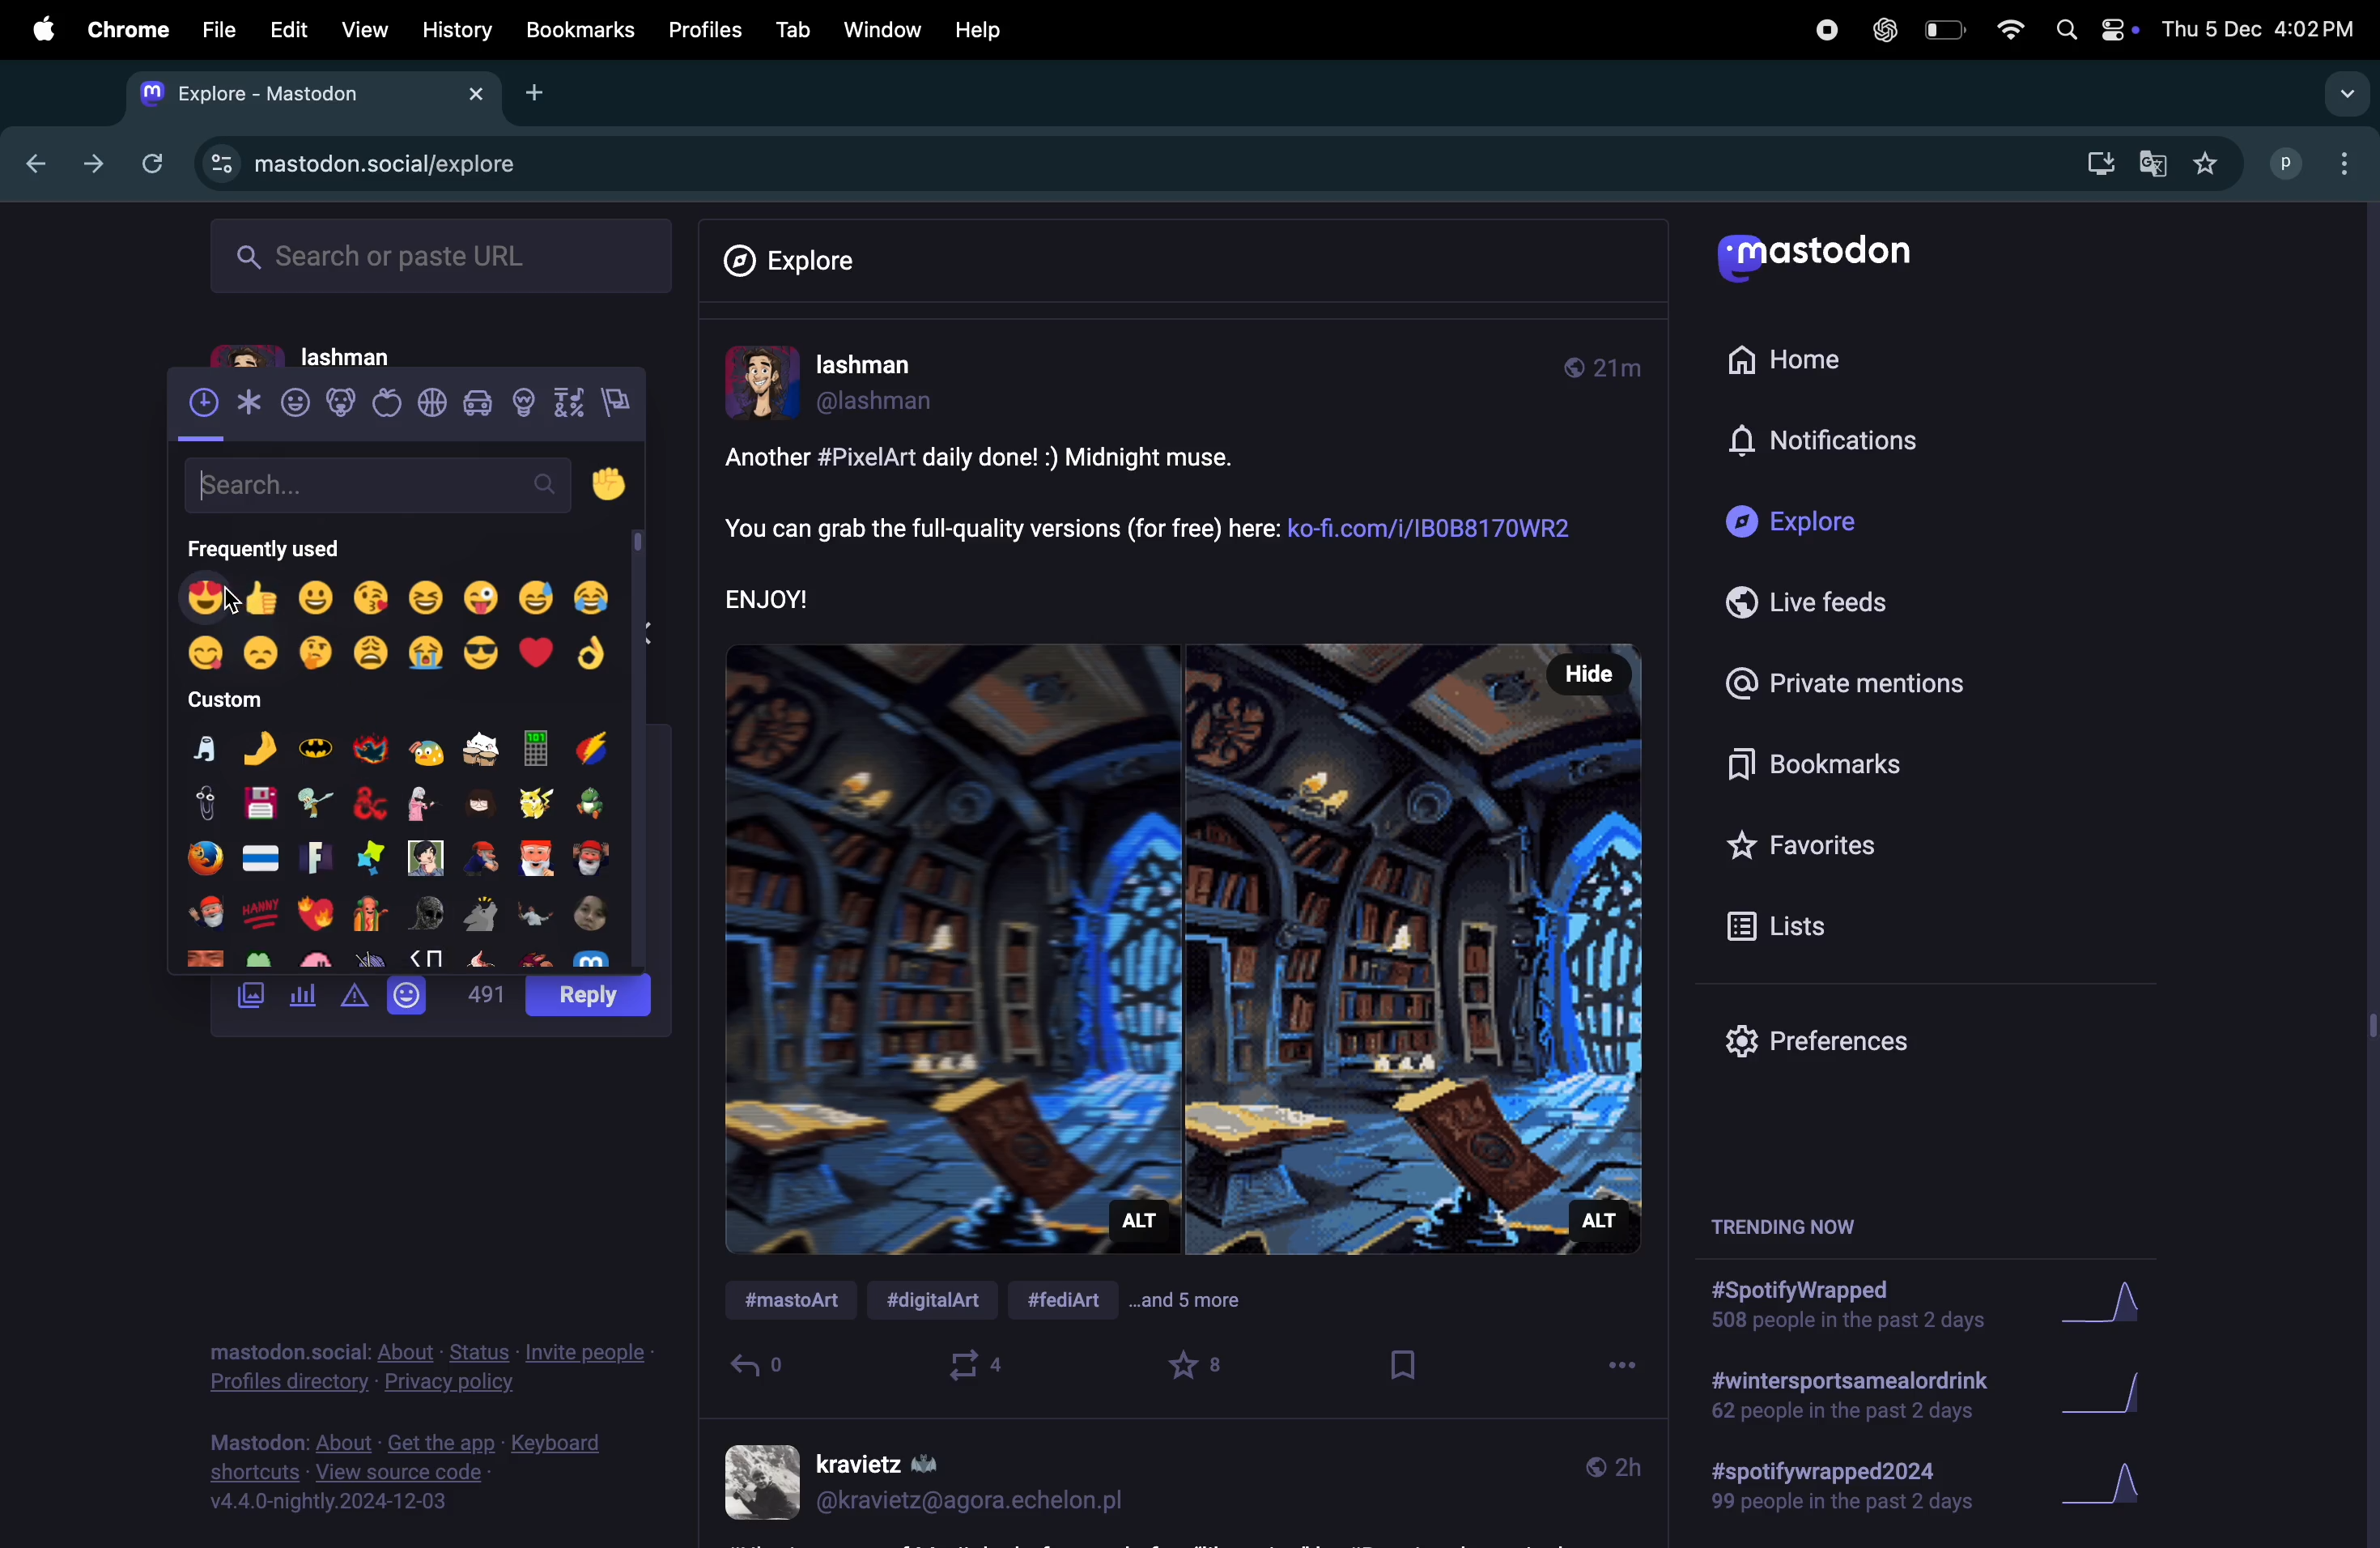 This screenshot has width=2380, height=1548. What do you see at coordinates (362, 31) in the screenshot?
I see `view` at bounding box center [362, 31].